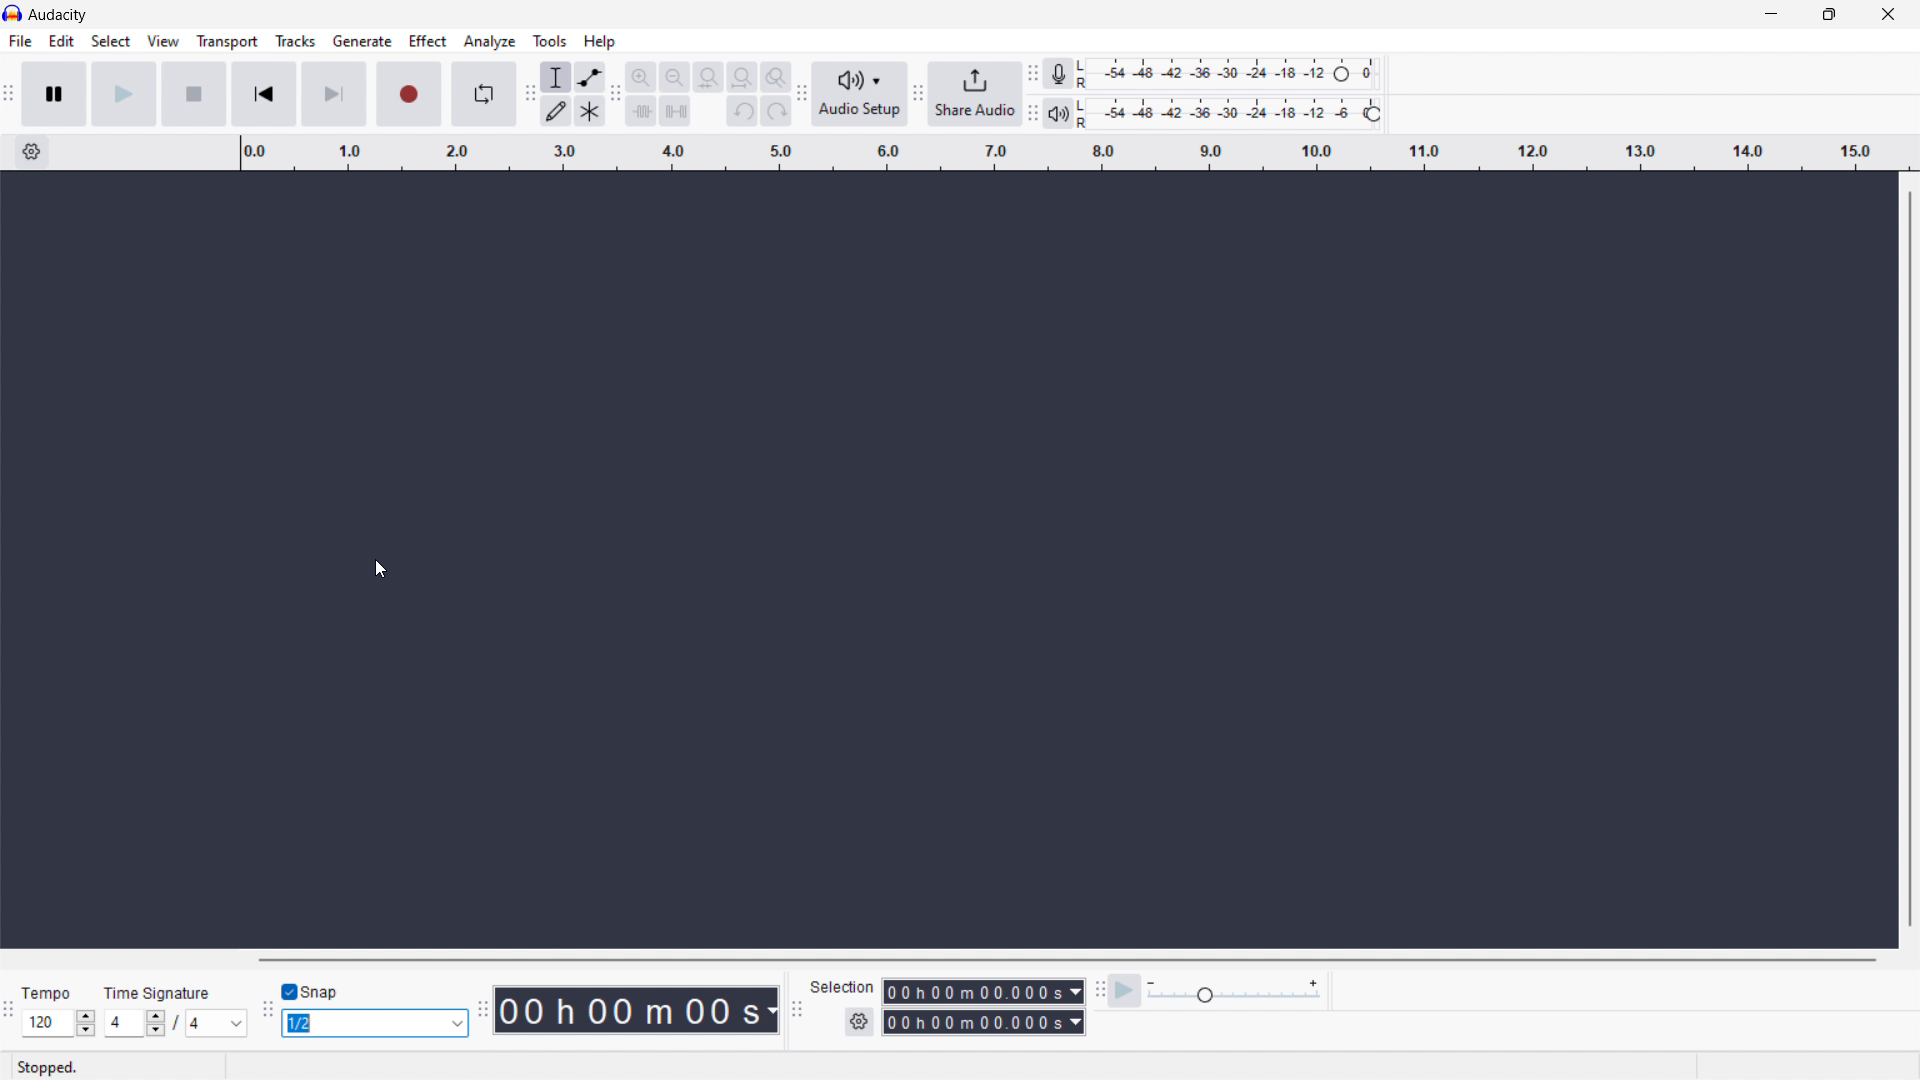 The width and height of the screenshot is (1920, 1080). Describe the element at coordinates (1033, 73) in the screenshot. I see `recording meter toolbar` at that location.